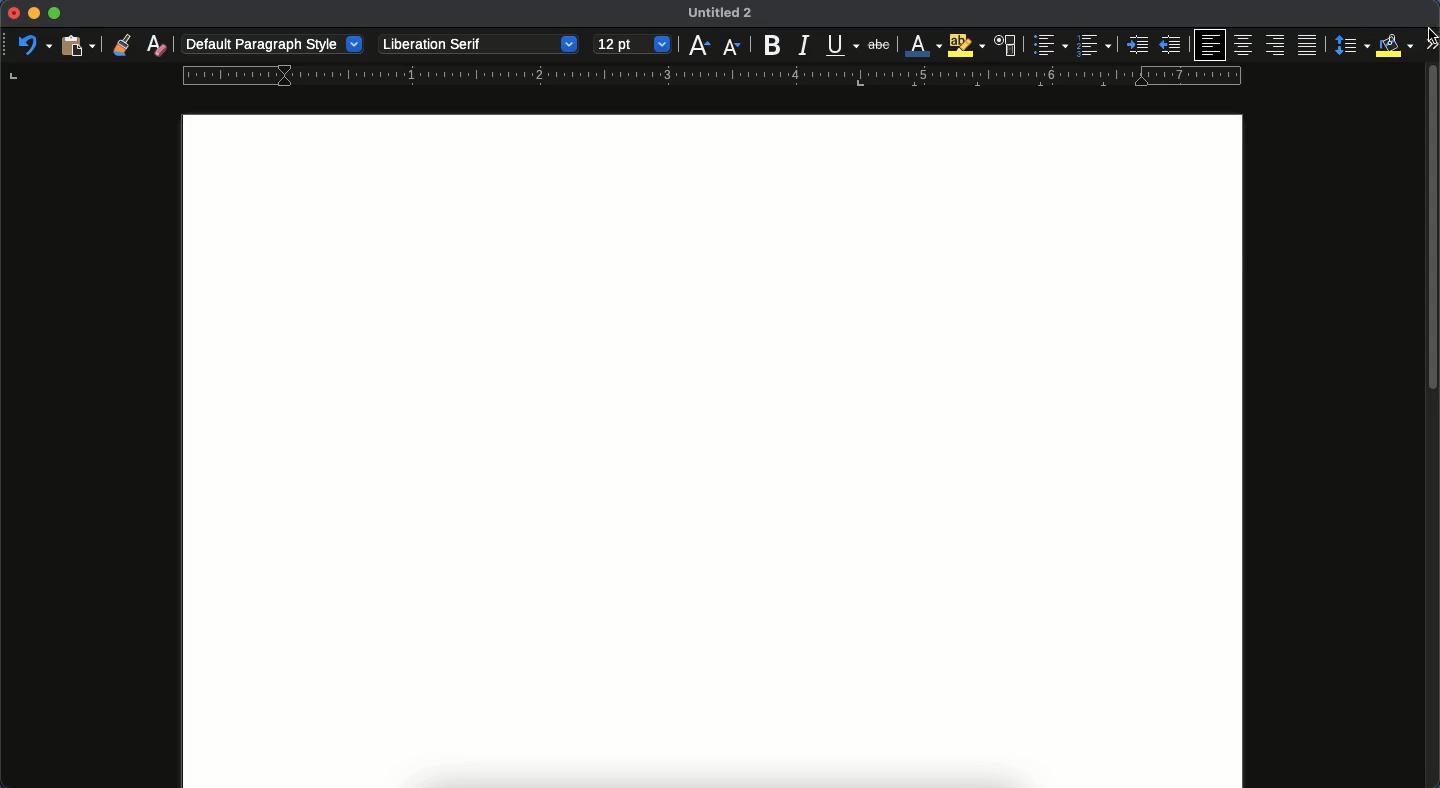 The width and height of the screenshot is (1440, 788). Describe the element at coordinates (121, 45) in the screenshot. I see `clone formatting` at that location.